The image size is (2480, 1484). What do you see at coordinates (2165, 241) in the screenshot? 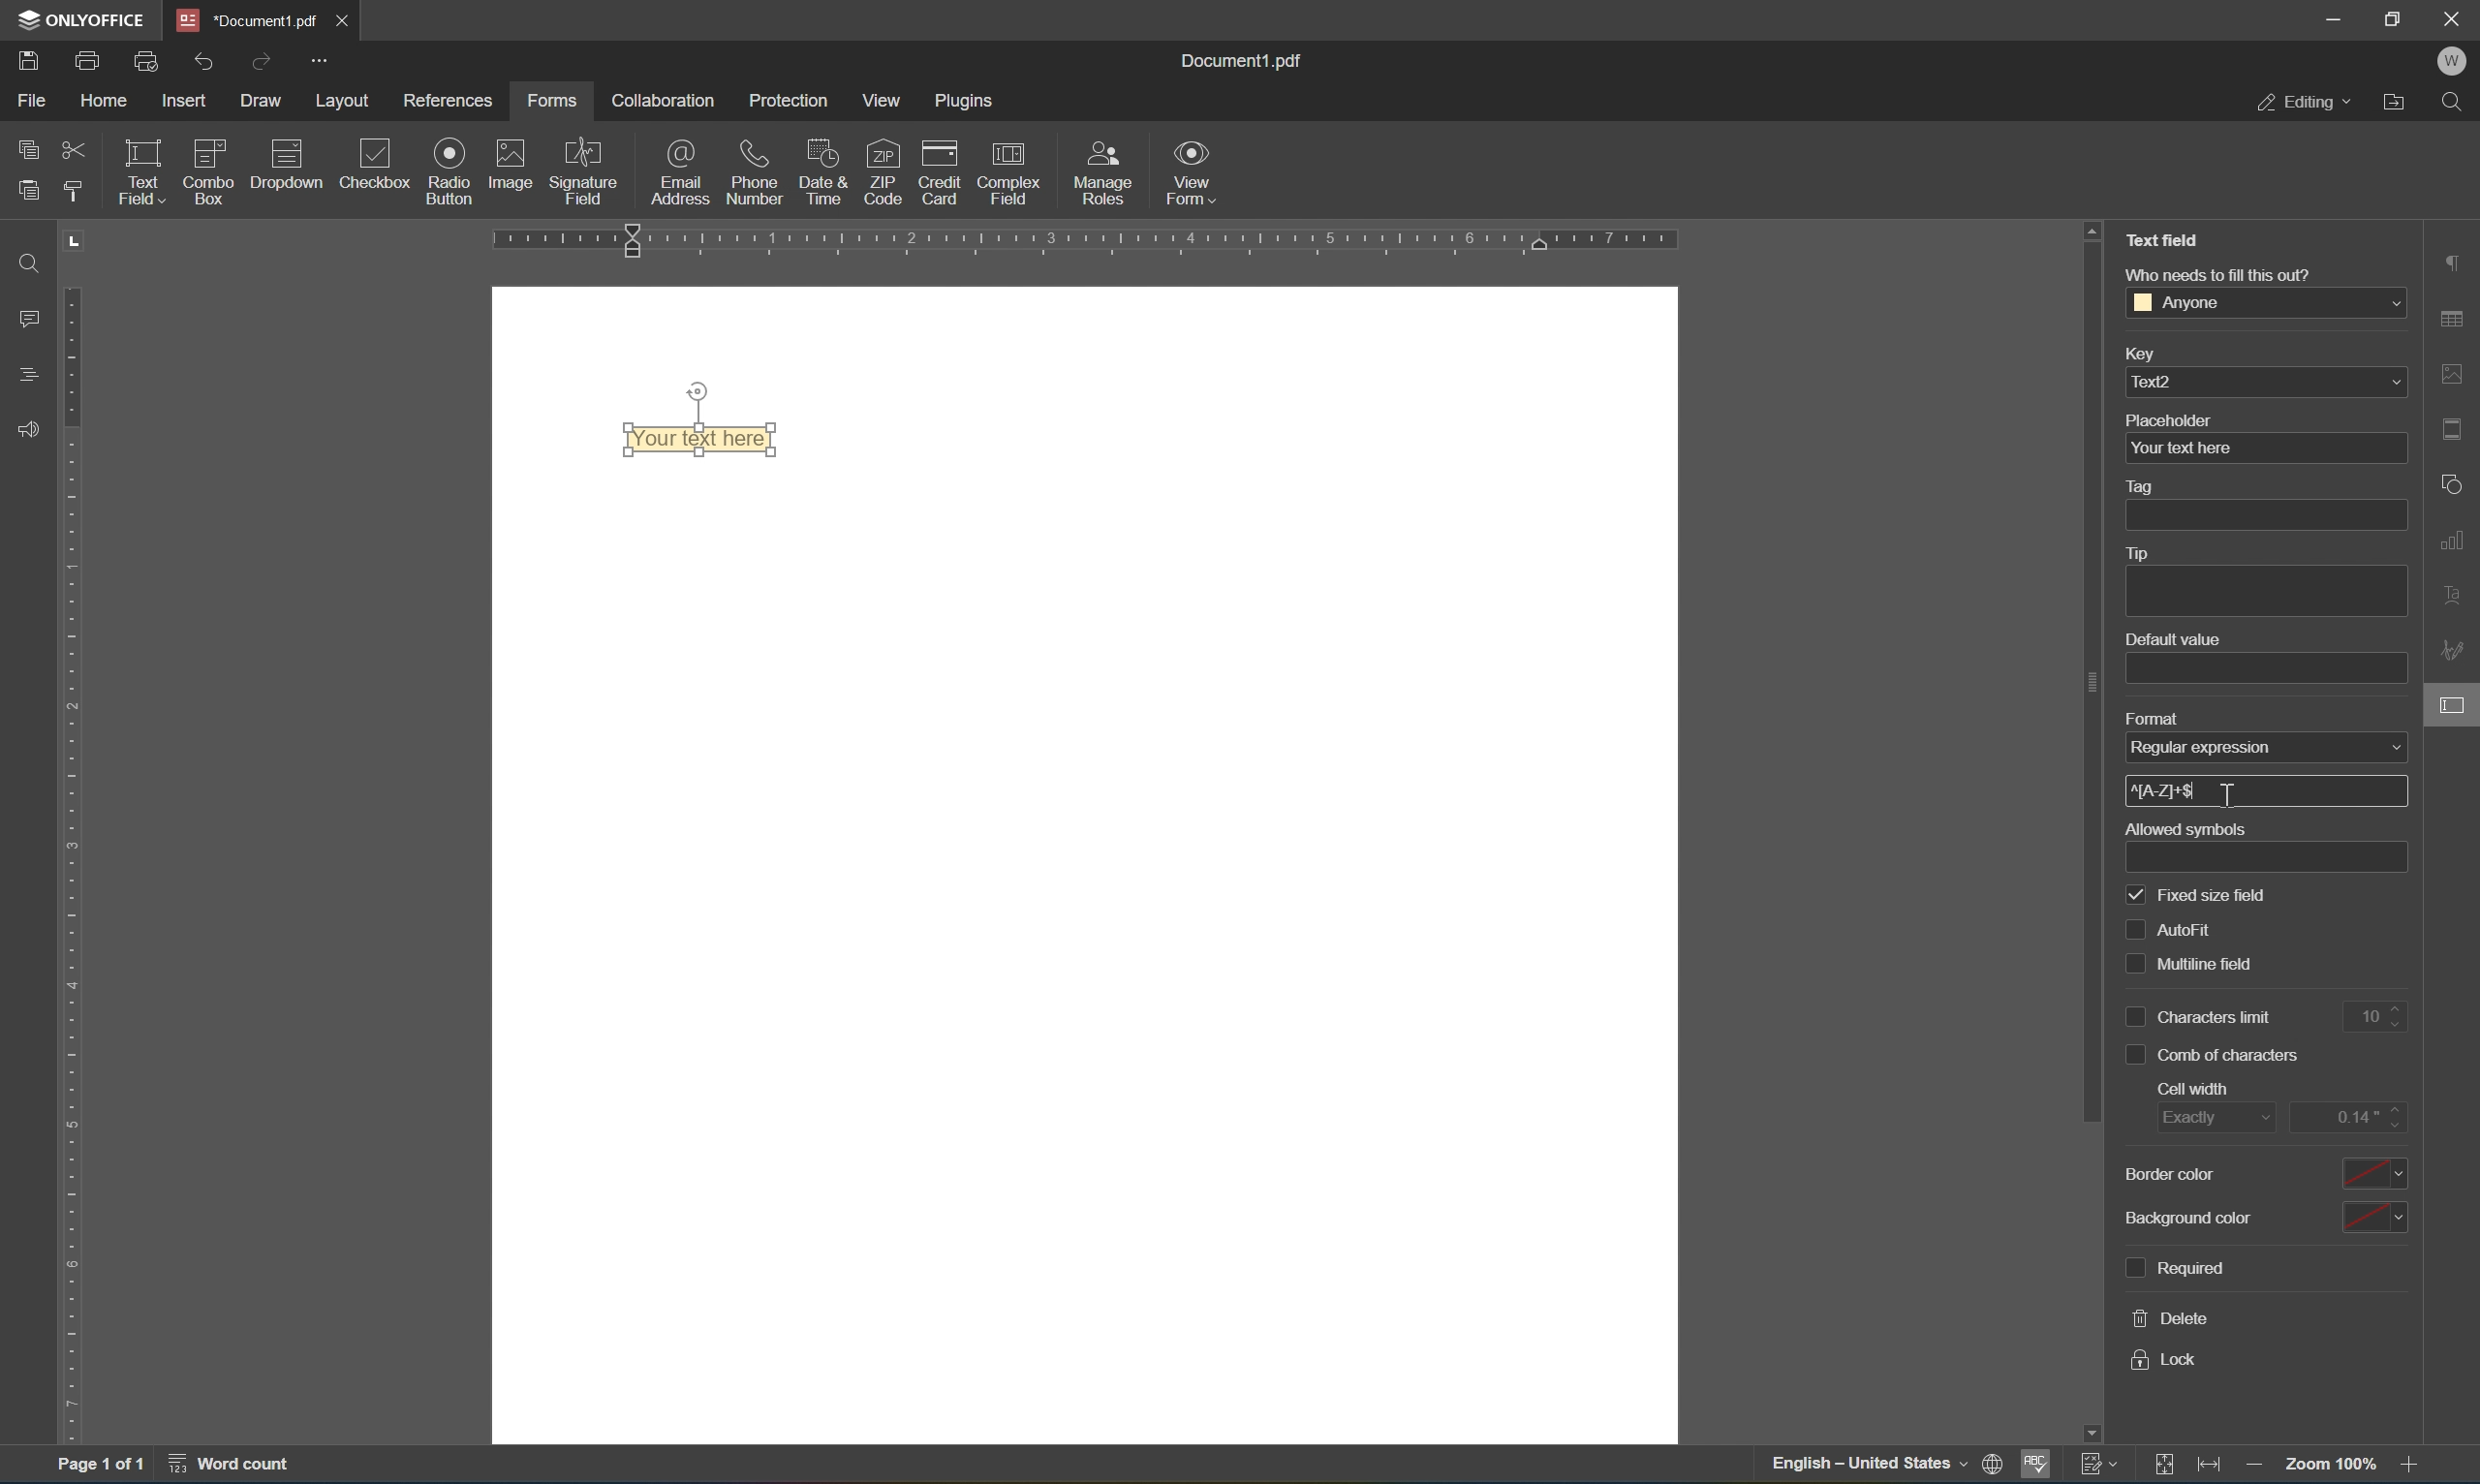
I see `Text Field` at bounding box center [2165, 241].